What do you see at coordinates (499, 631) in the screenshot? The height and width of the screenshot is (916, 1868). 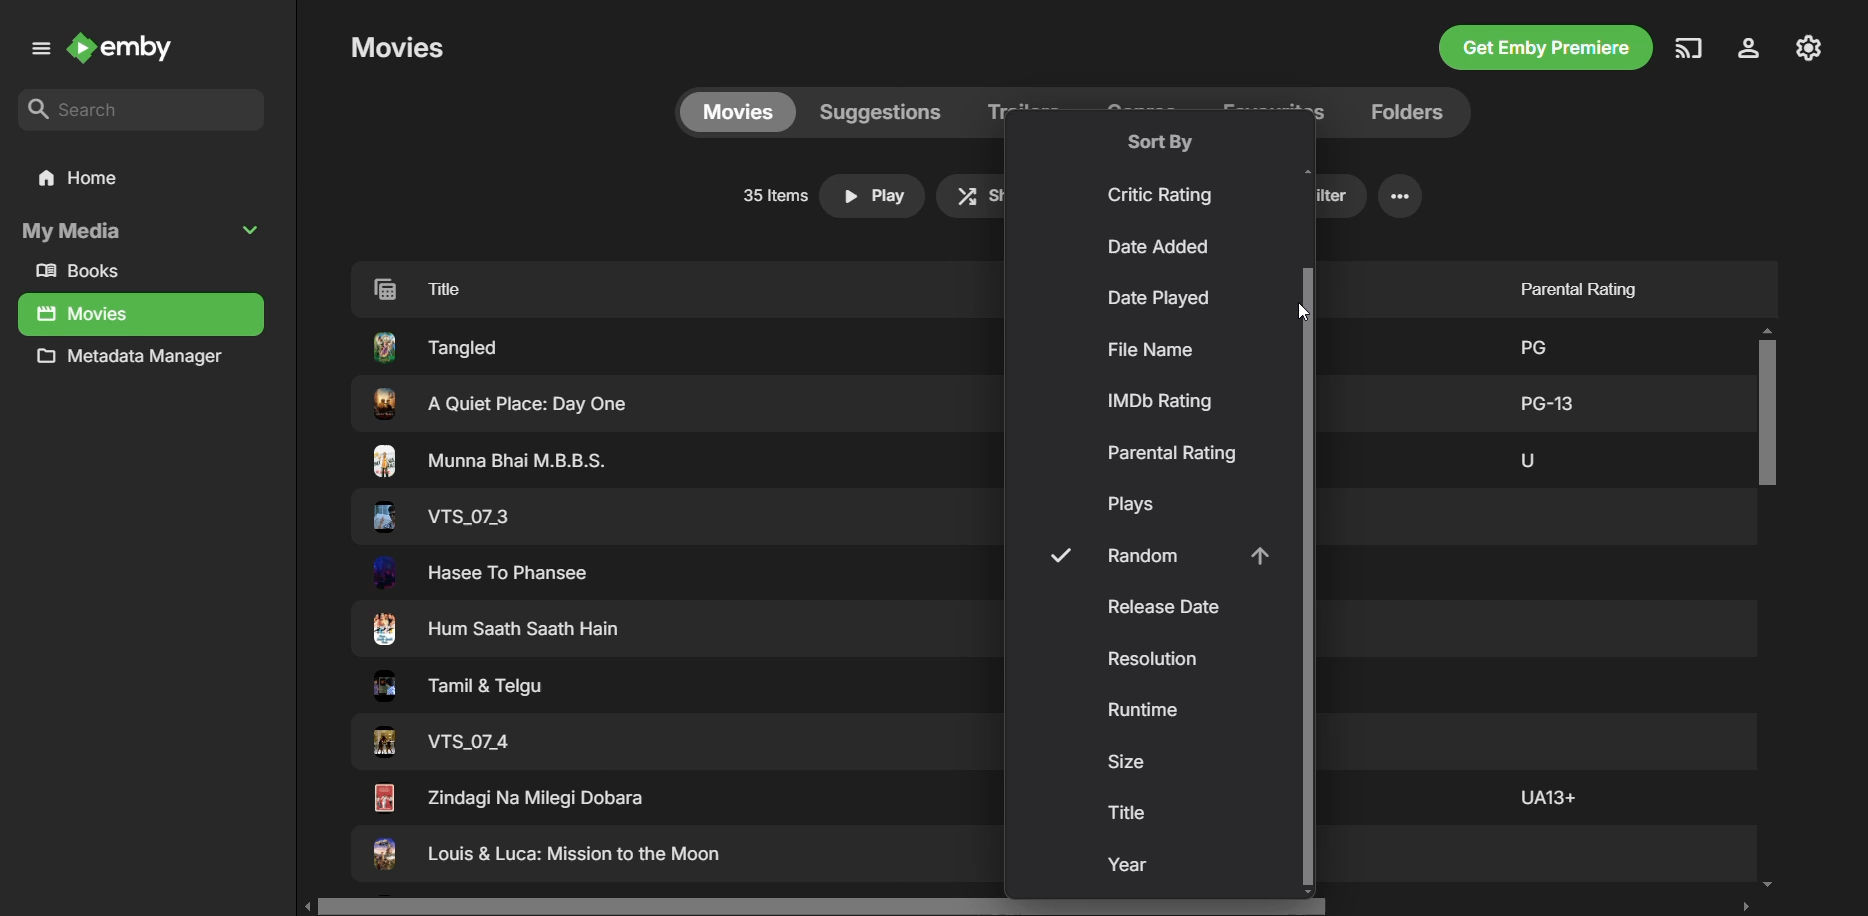 I see `` at bounding box center [499, 631].